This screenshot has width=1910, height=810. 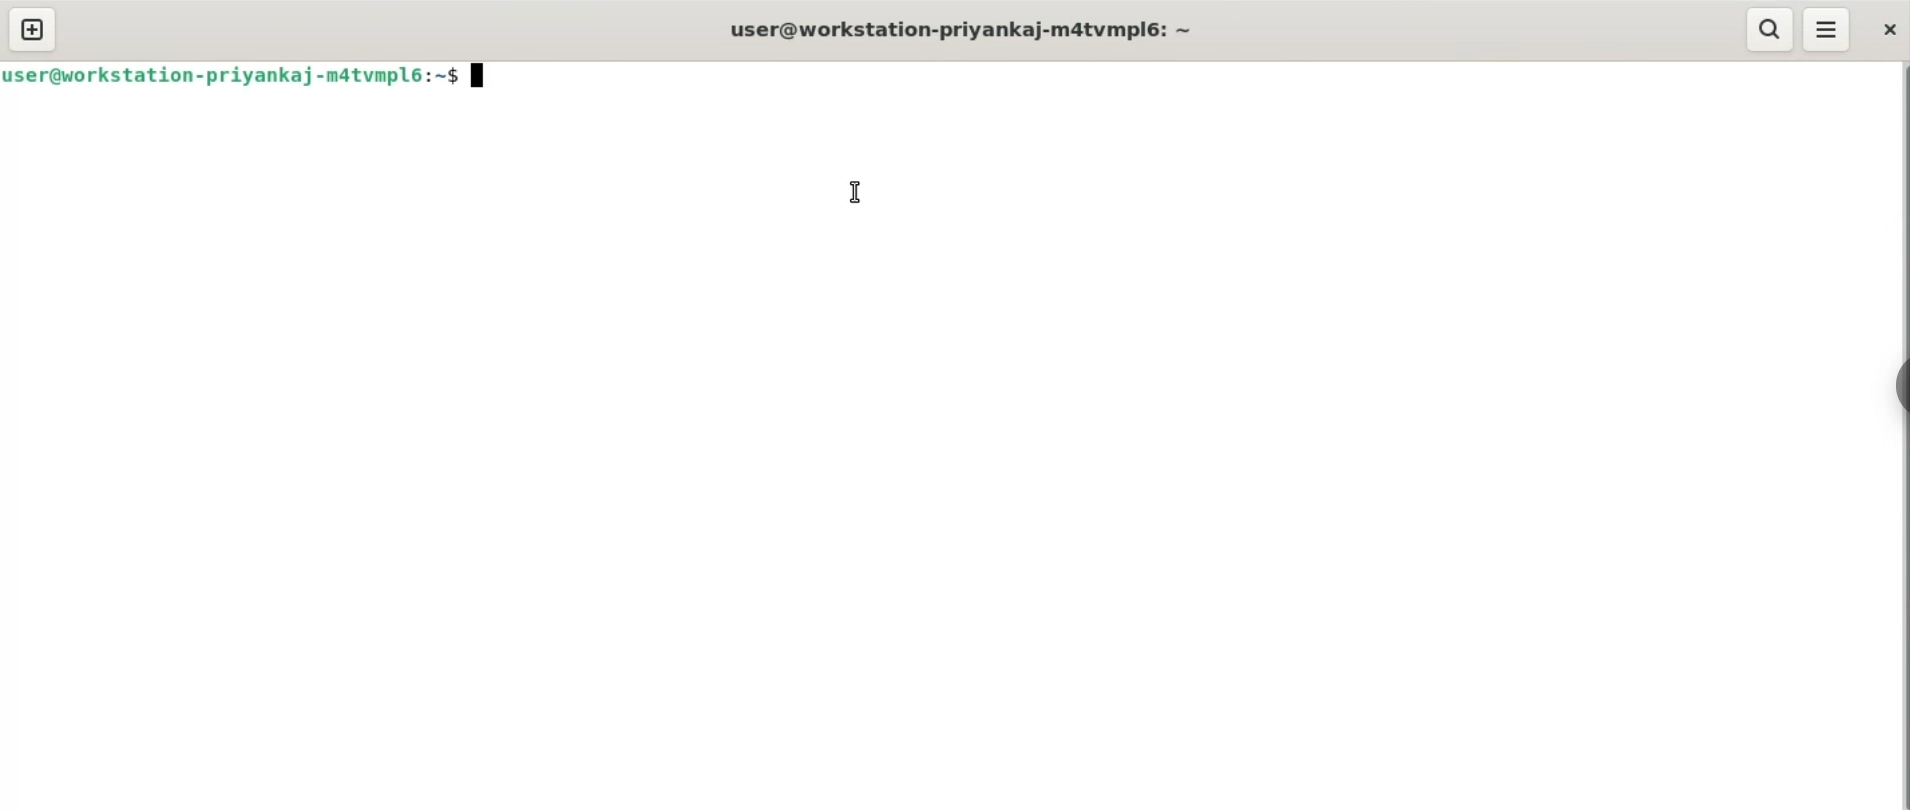 I want to click on terminal cursor, so click(x=478, y=80).